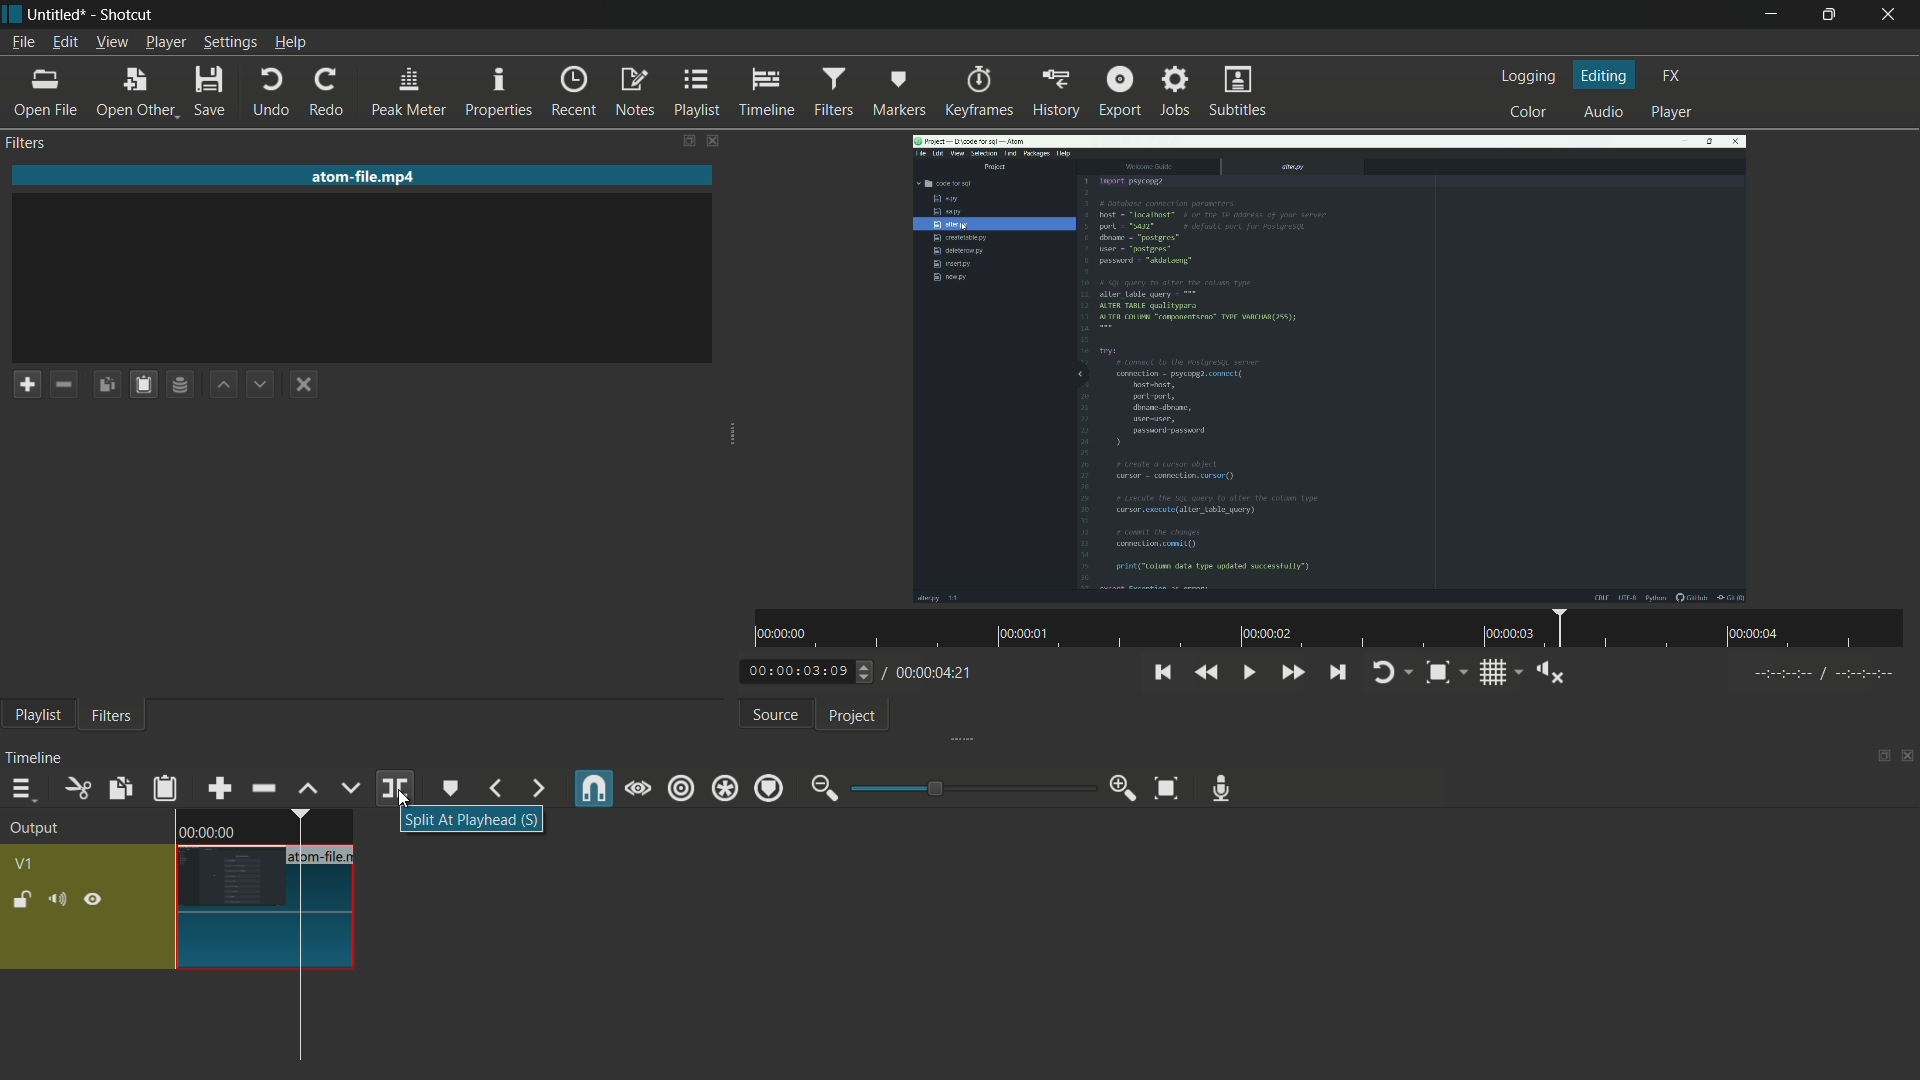  What do you see at coordinates (352, 786) in the screenshot?
I see `overwrite` at bounding box center [352, 786].